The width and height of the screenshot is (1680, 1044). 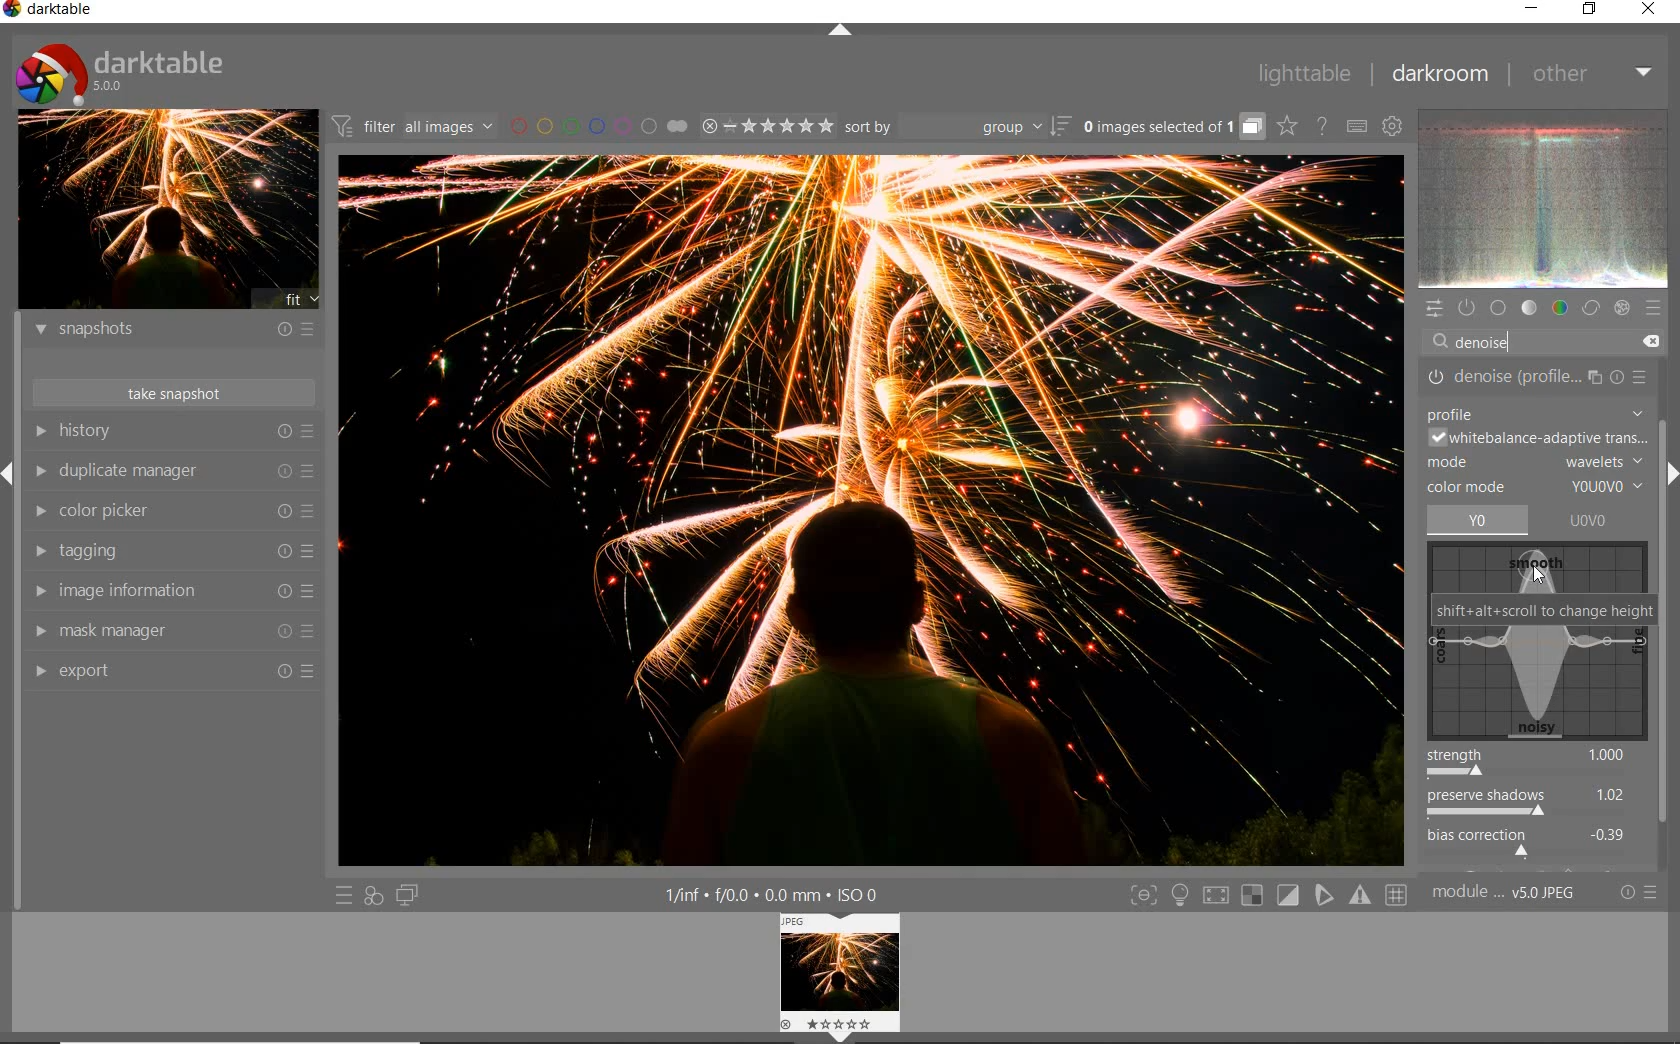 I want to click on color, so click(x=1561, y=308).